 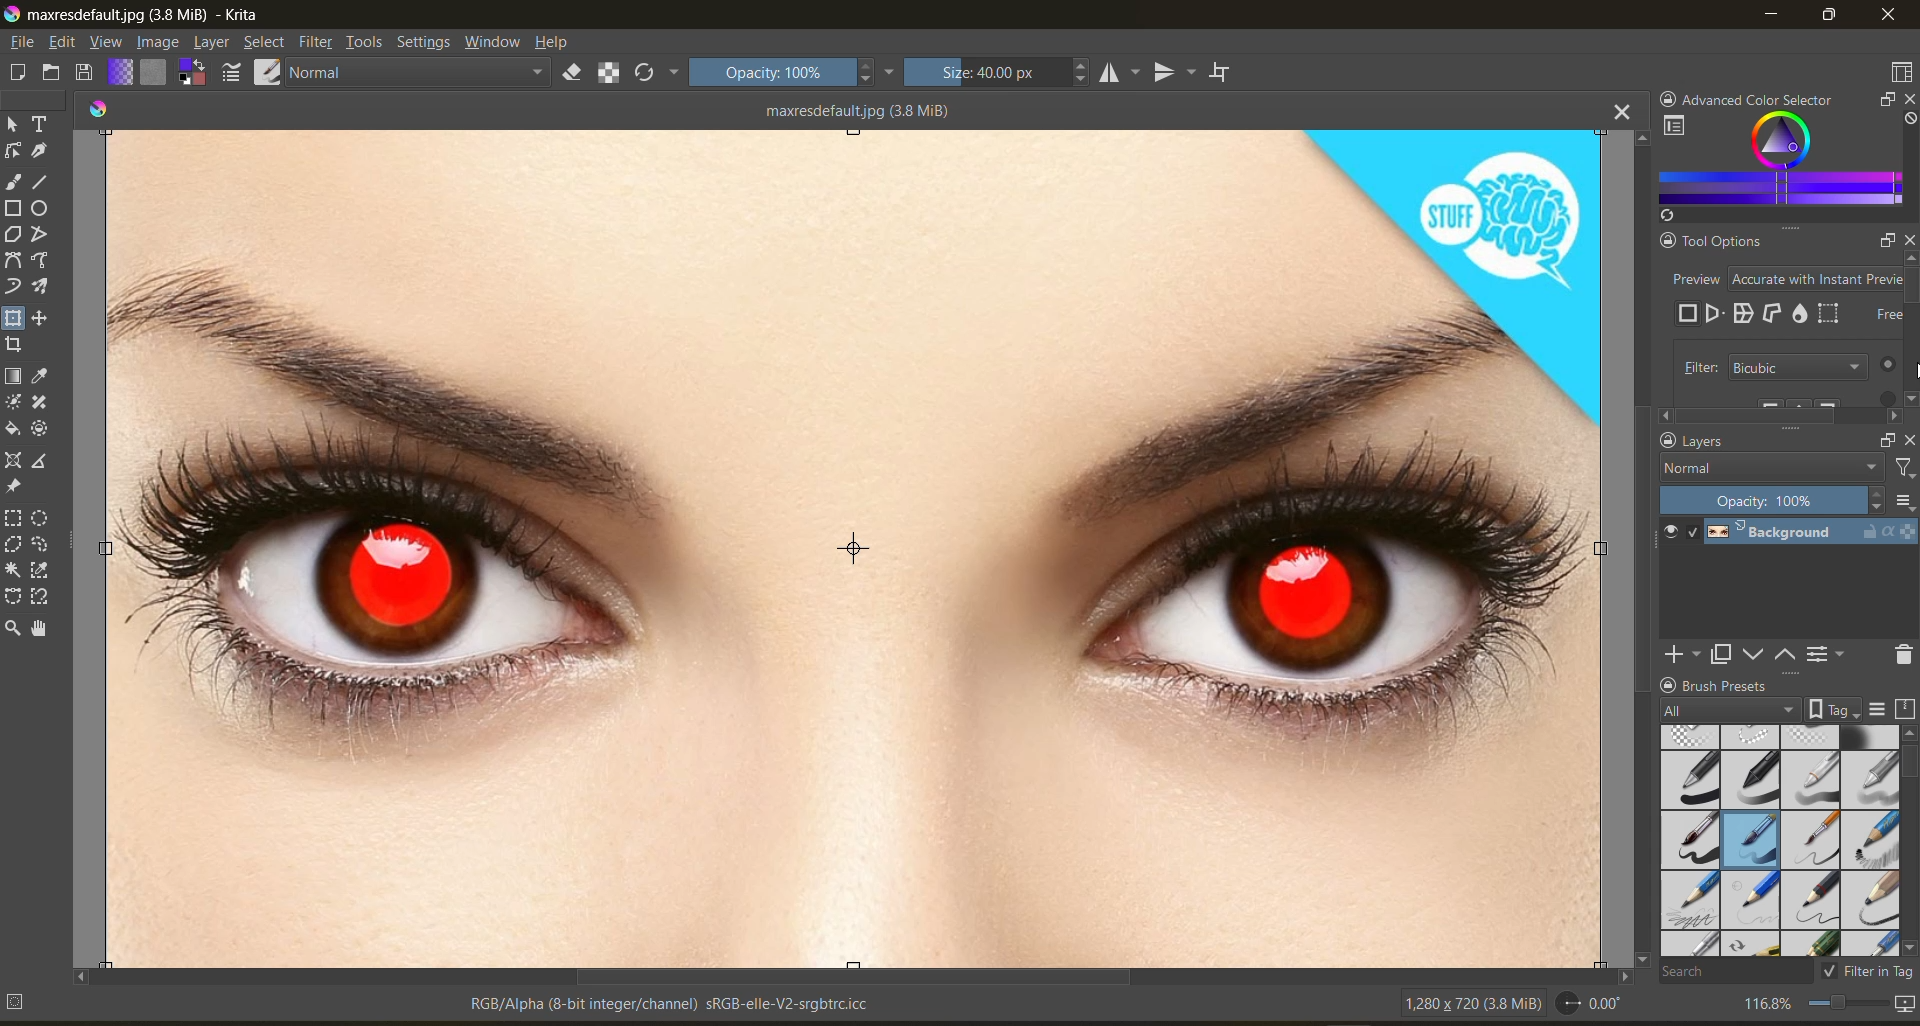 I want to click on set eraser mode, so click(x=582, y=74).